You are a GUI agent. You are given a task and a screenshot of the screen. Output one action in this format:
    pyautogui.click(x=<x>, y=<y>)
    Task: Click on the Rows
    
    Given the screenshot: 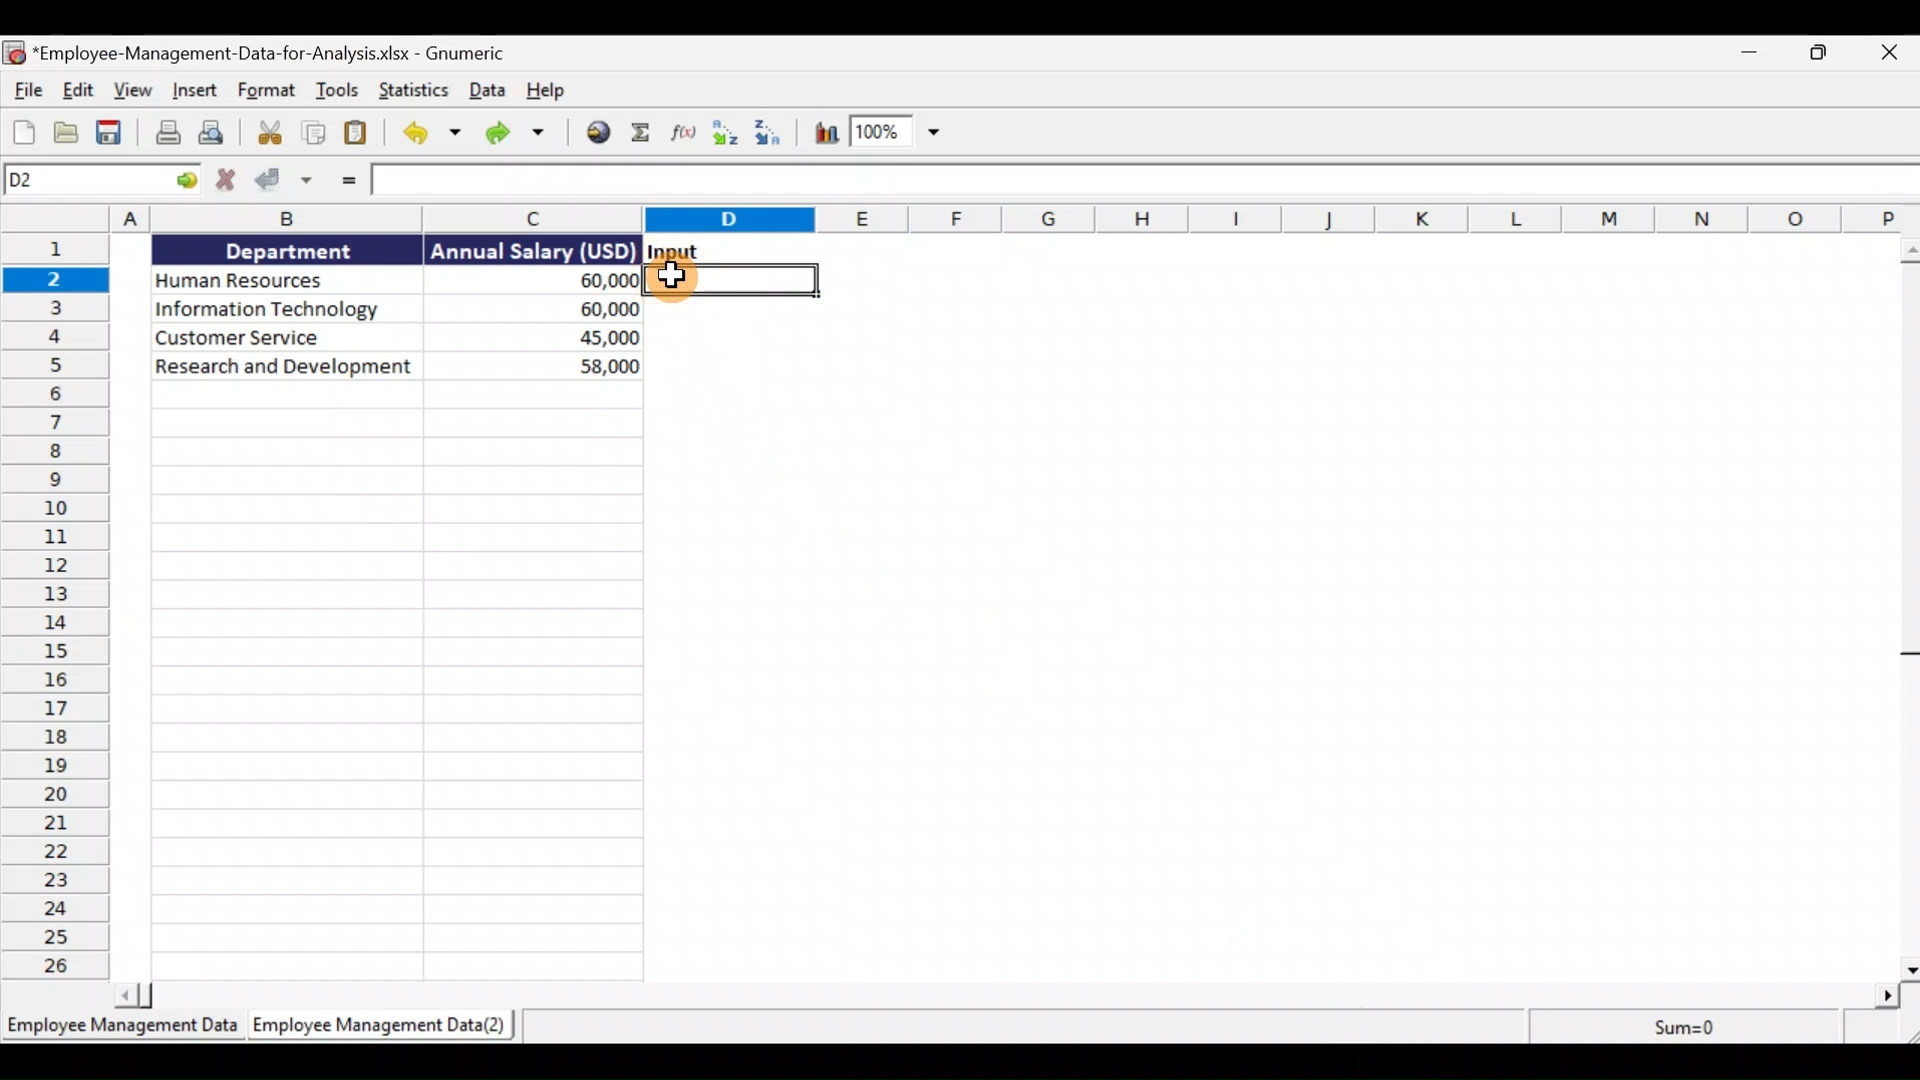 What is the action you would take?
    pyautogui.click(x=64, y=608)
    